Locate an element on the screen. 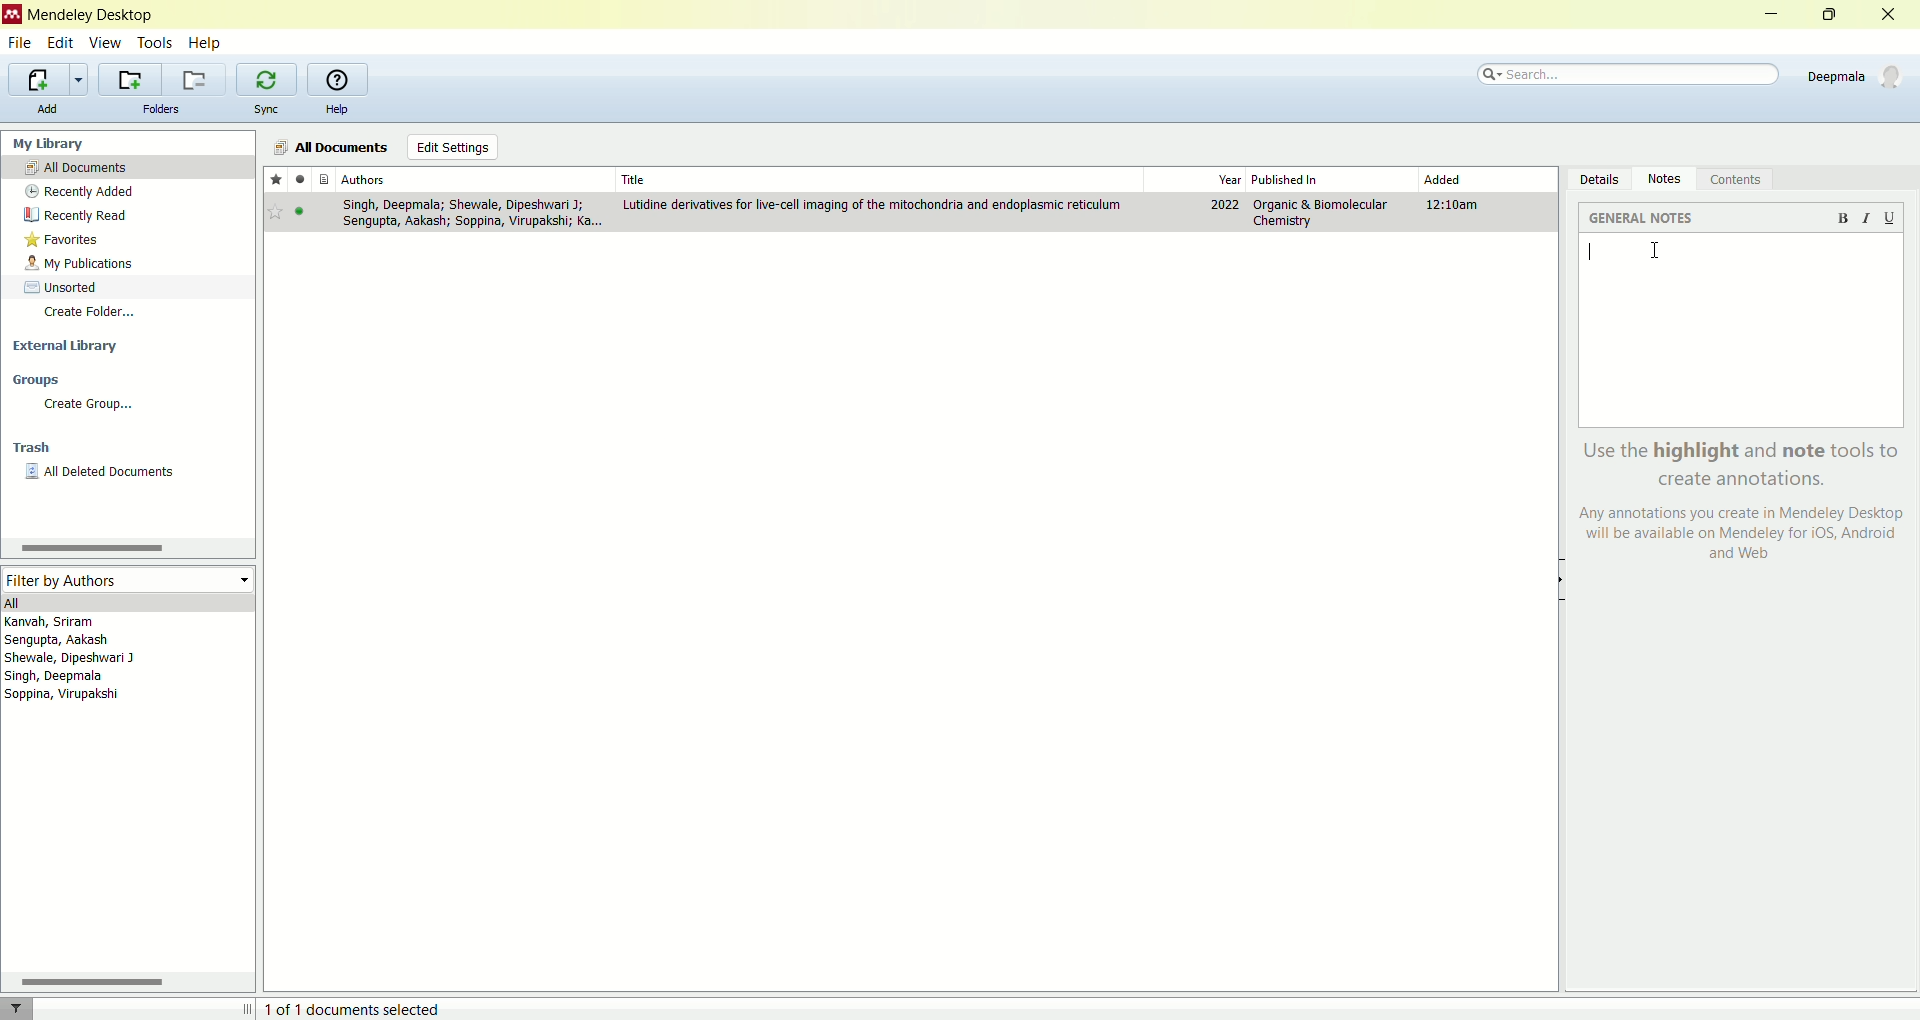 This screenshot has width=1920, height=1020. edit is located at coordinates (60, 42).